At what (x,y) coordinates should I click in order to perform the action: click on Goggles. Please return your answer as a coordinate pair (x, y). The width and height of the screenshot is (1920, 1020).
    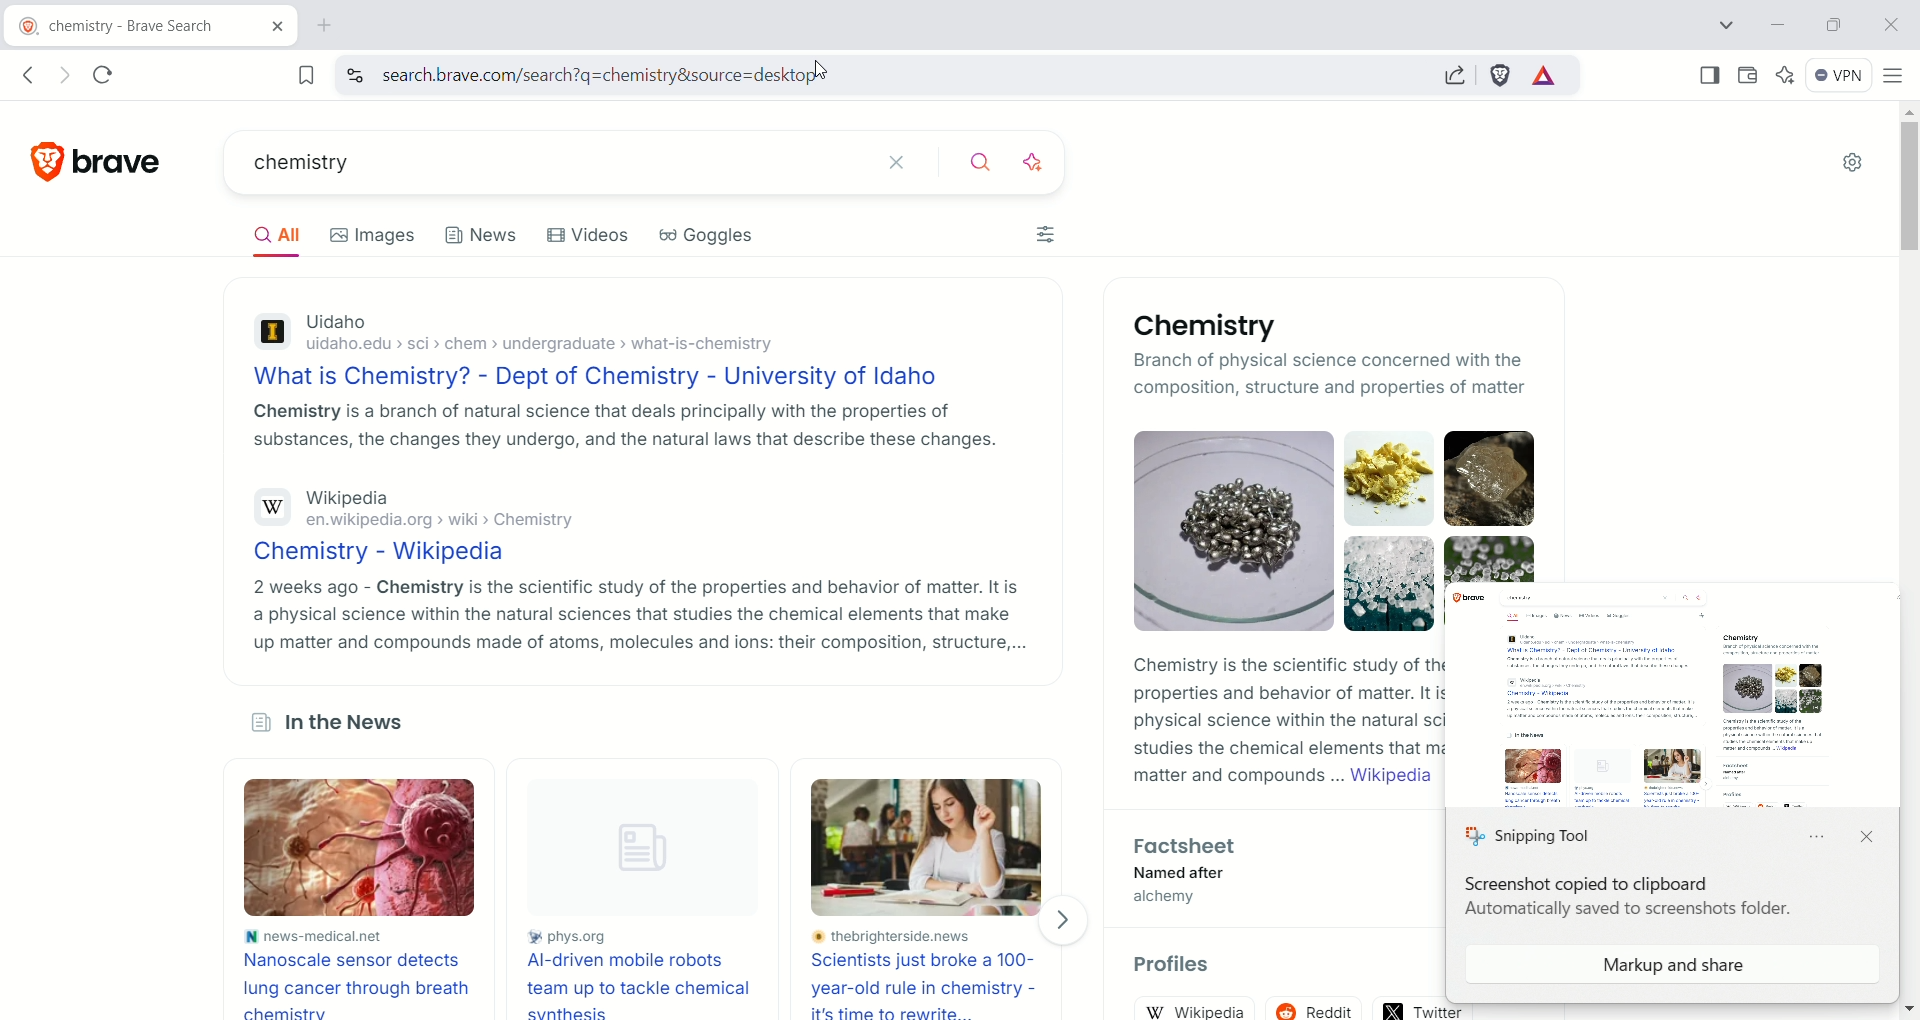
    Looking at the image, I should click on (721, 240).